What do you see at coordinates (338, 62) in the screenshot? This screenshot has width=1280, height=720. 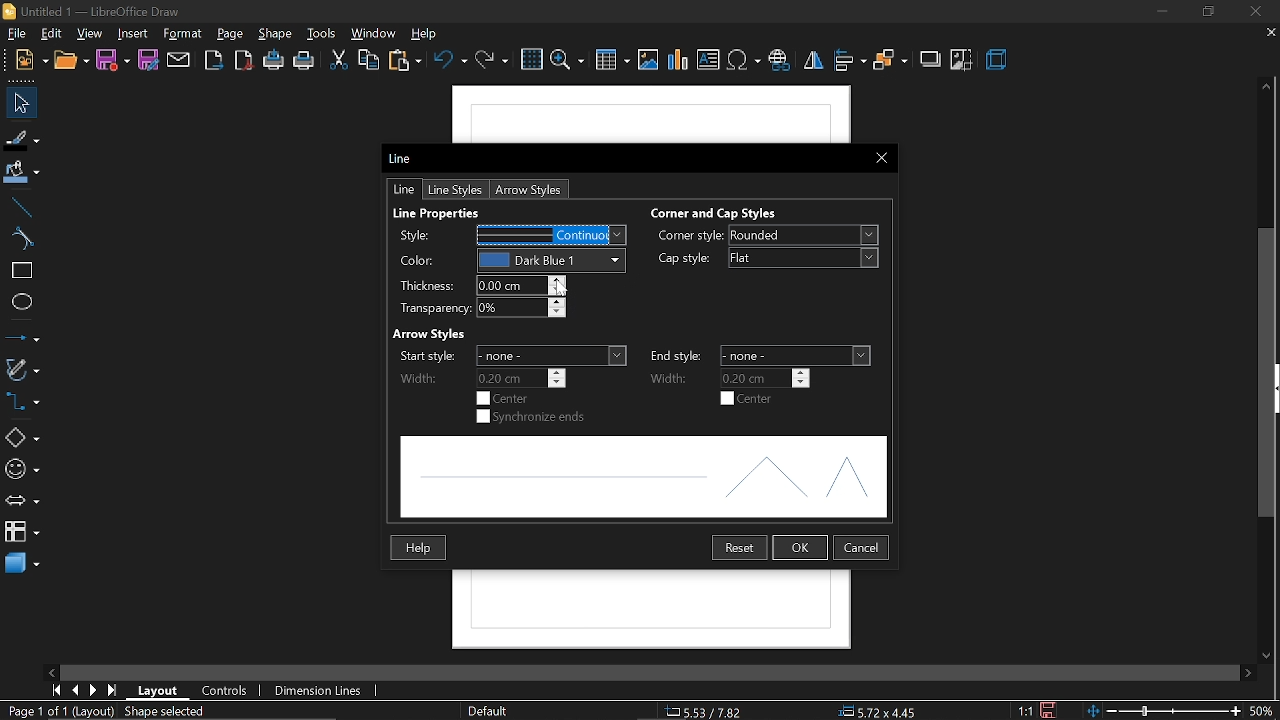 I see `cut ` at bounding box center [338, 62].